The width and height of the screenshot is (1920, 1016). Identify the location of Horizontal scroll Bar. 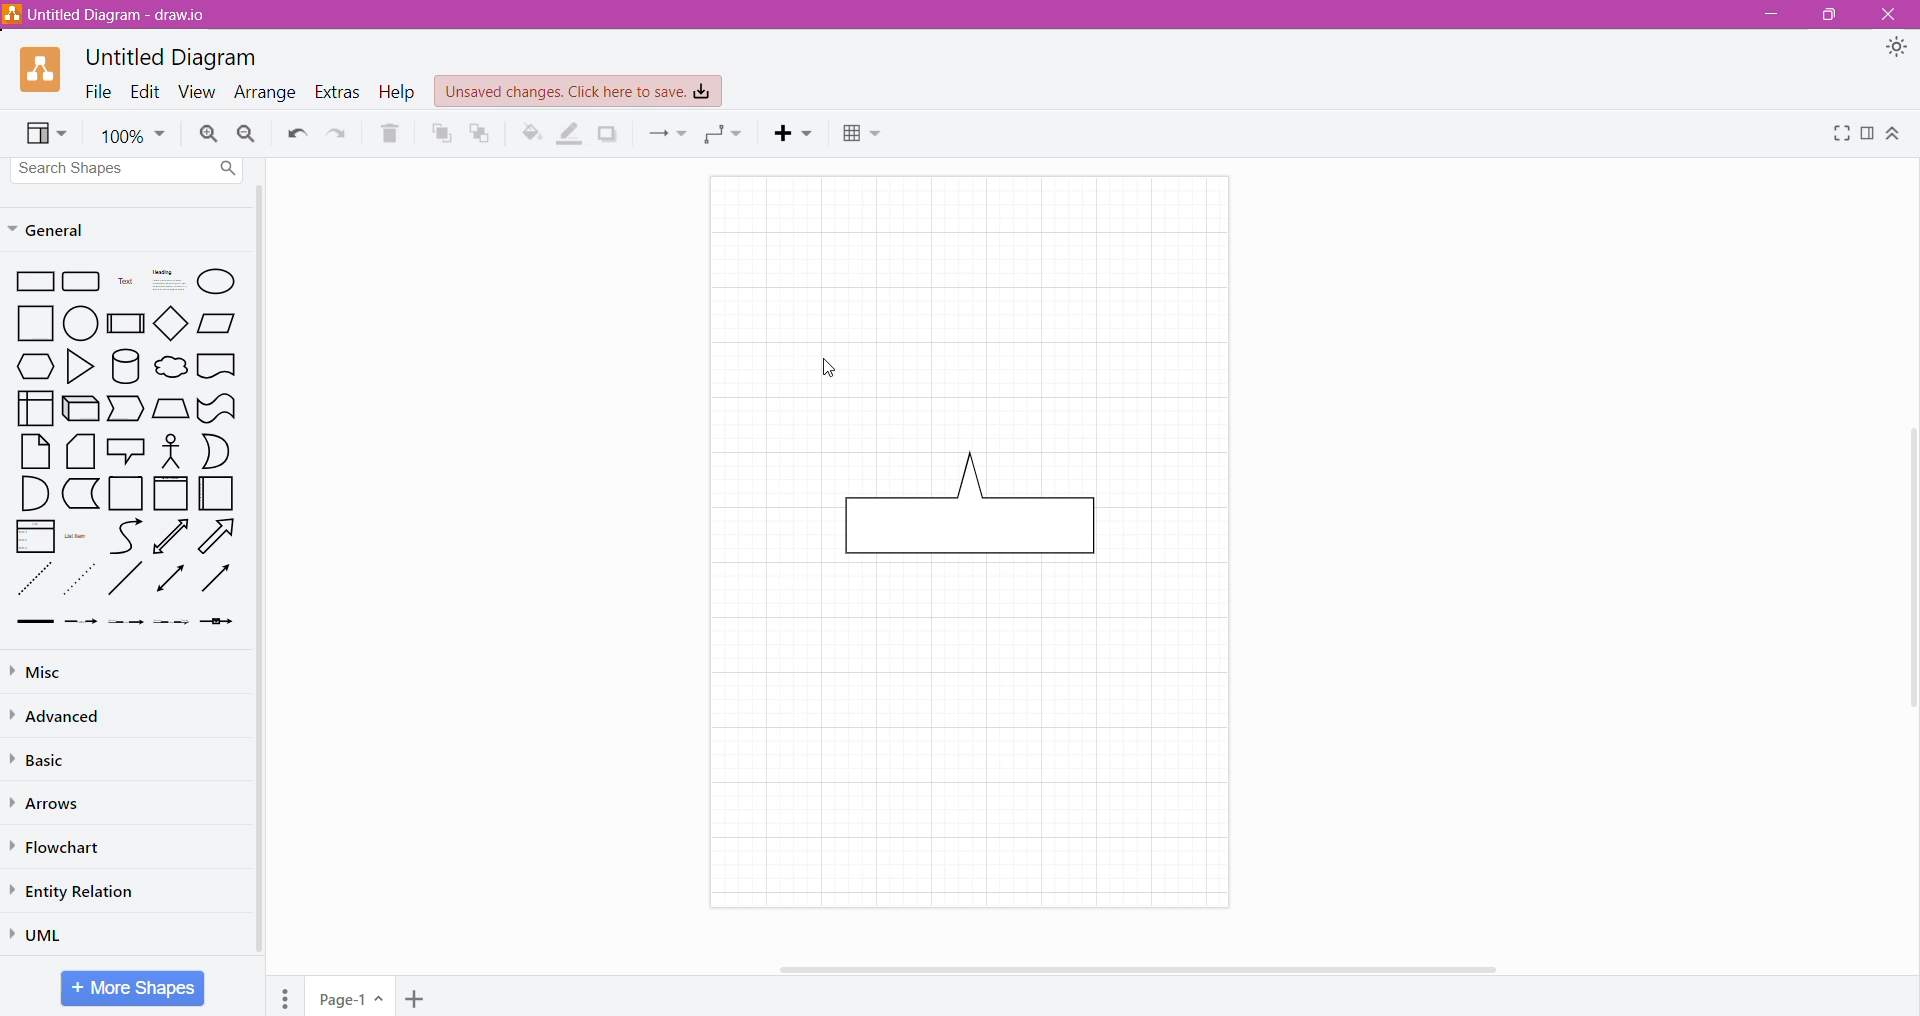
(1159, 969).